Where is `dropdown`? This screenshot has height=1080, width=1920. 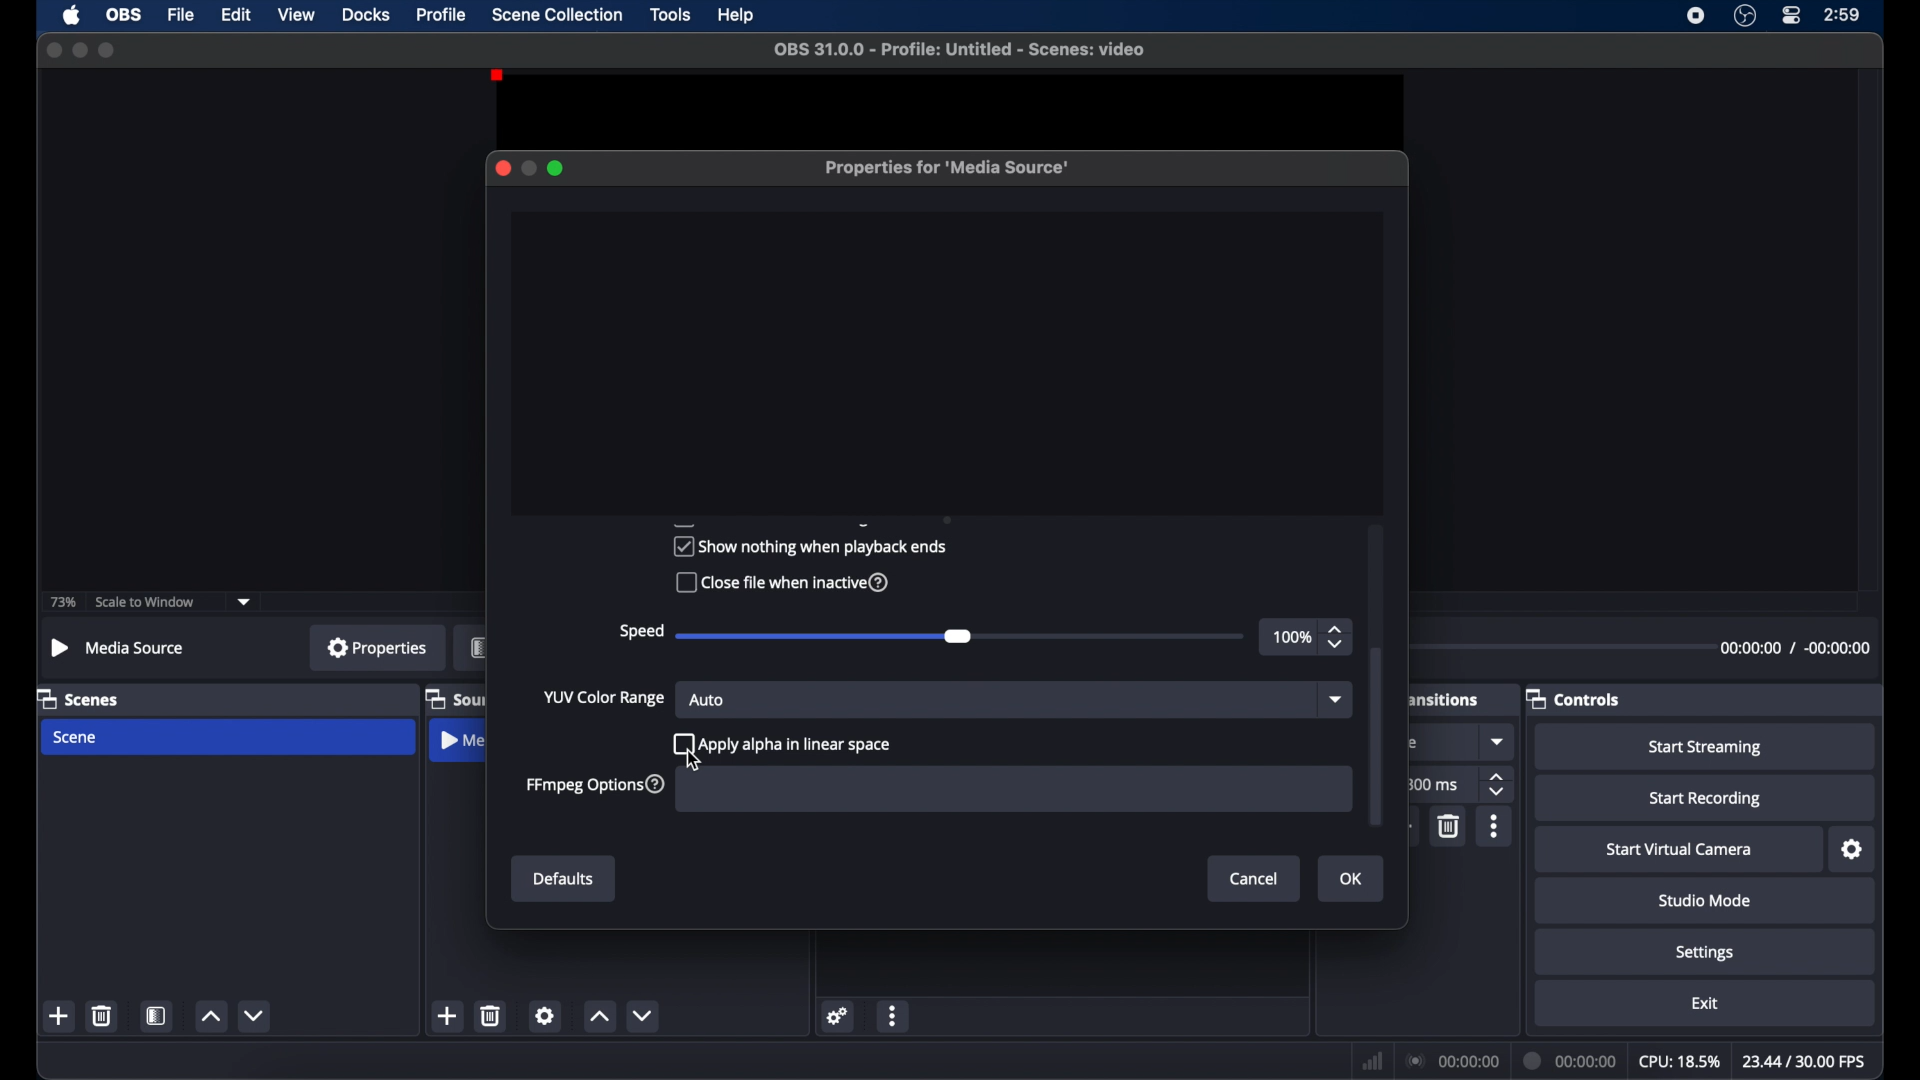 dropdown is located at coordinates (1499, 741).